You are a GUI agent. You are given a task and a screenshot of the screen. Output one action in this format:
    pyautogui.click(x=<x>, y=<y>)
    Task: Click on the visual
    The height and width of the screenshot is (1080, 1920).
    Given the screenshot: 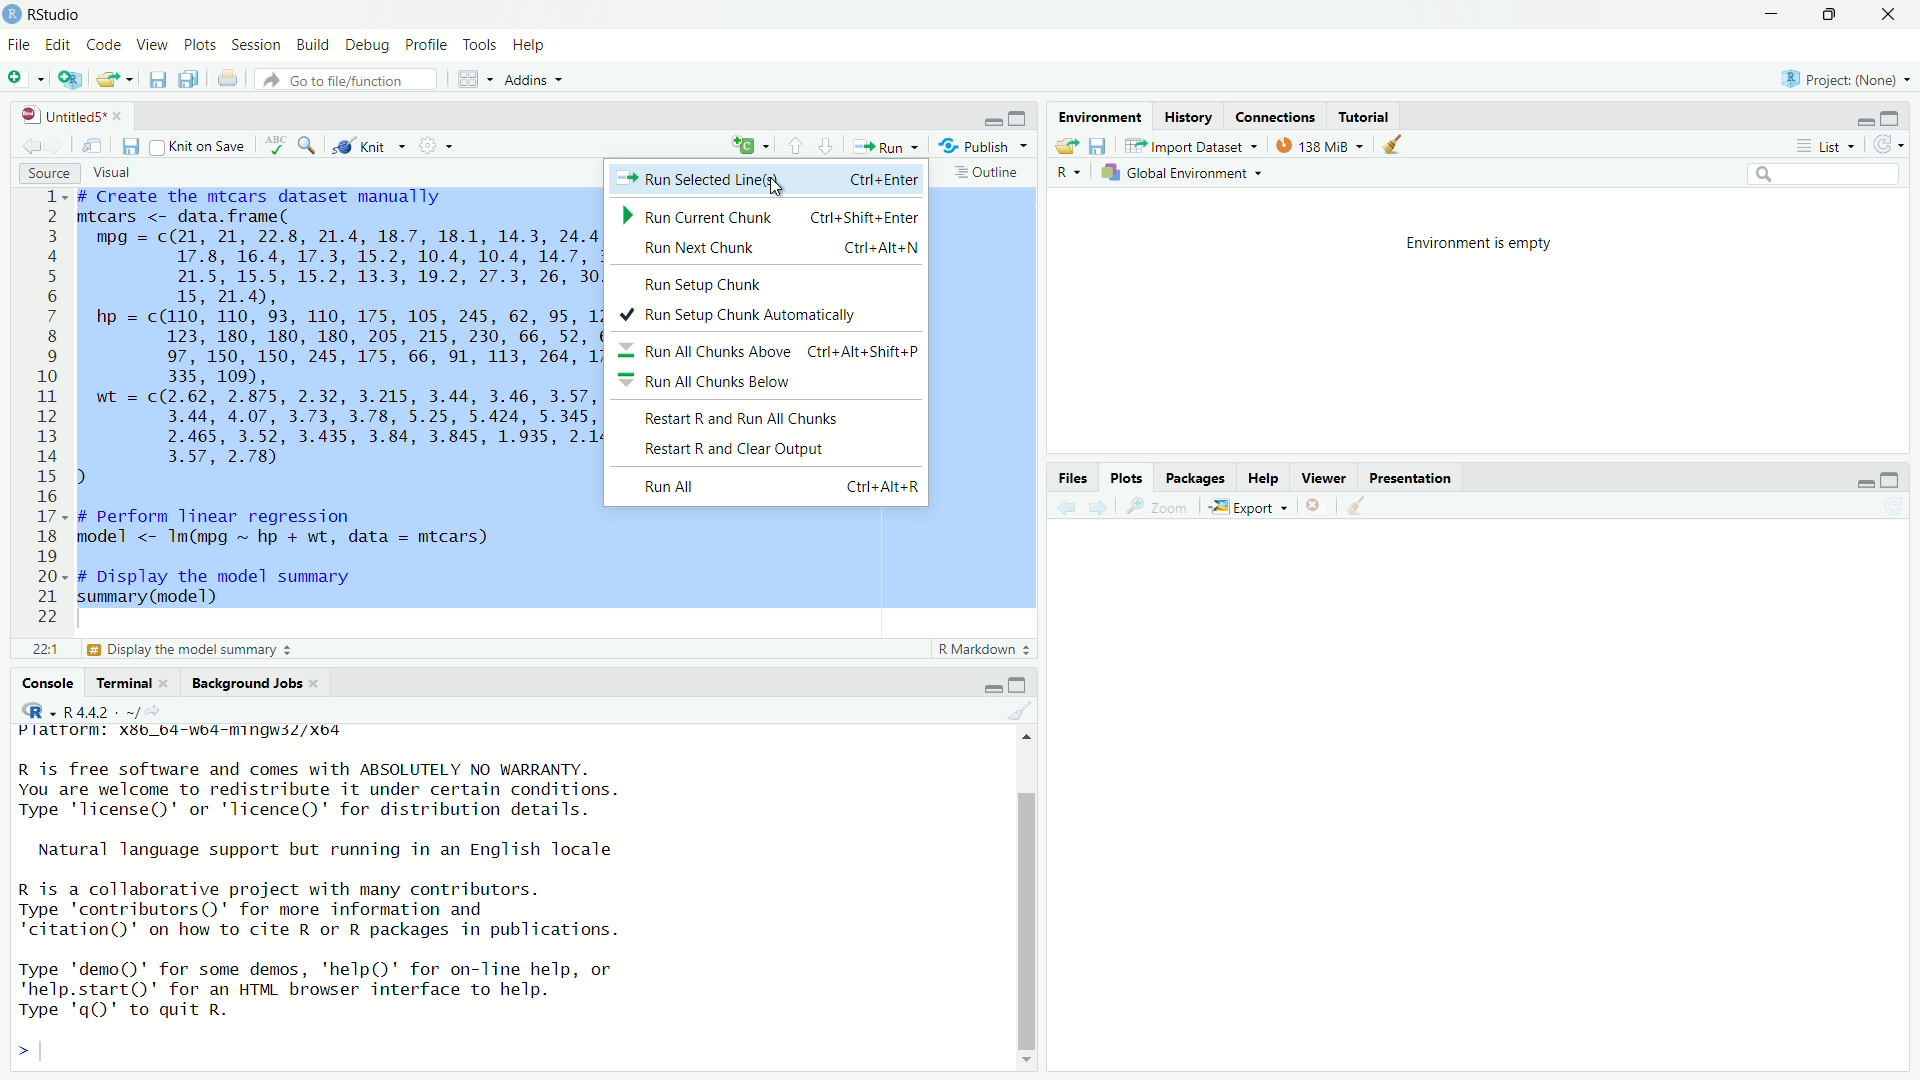 What is the action you would take?
    pyautogui.click(x=112, y=171)
    